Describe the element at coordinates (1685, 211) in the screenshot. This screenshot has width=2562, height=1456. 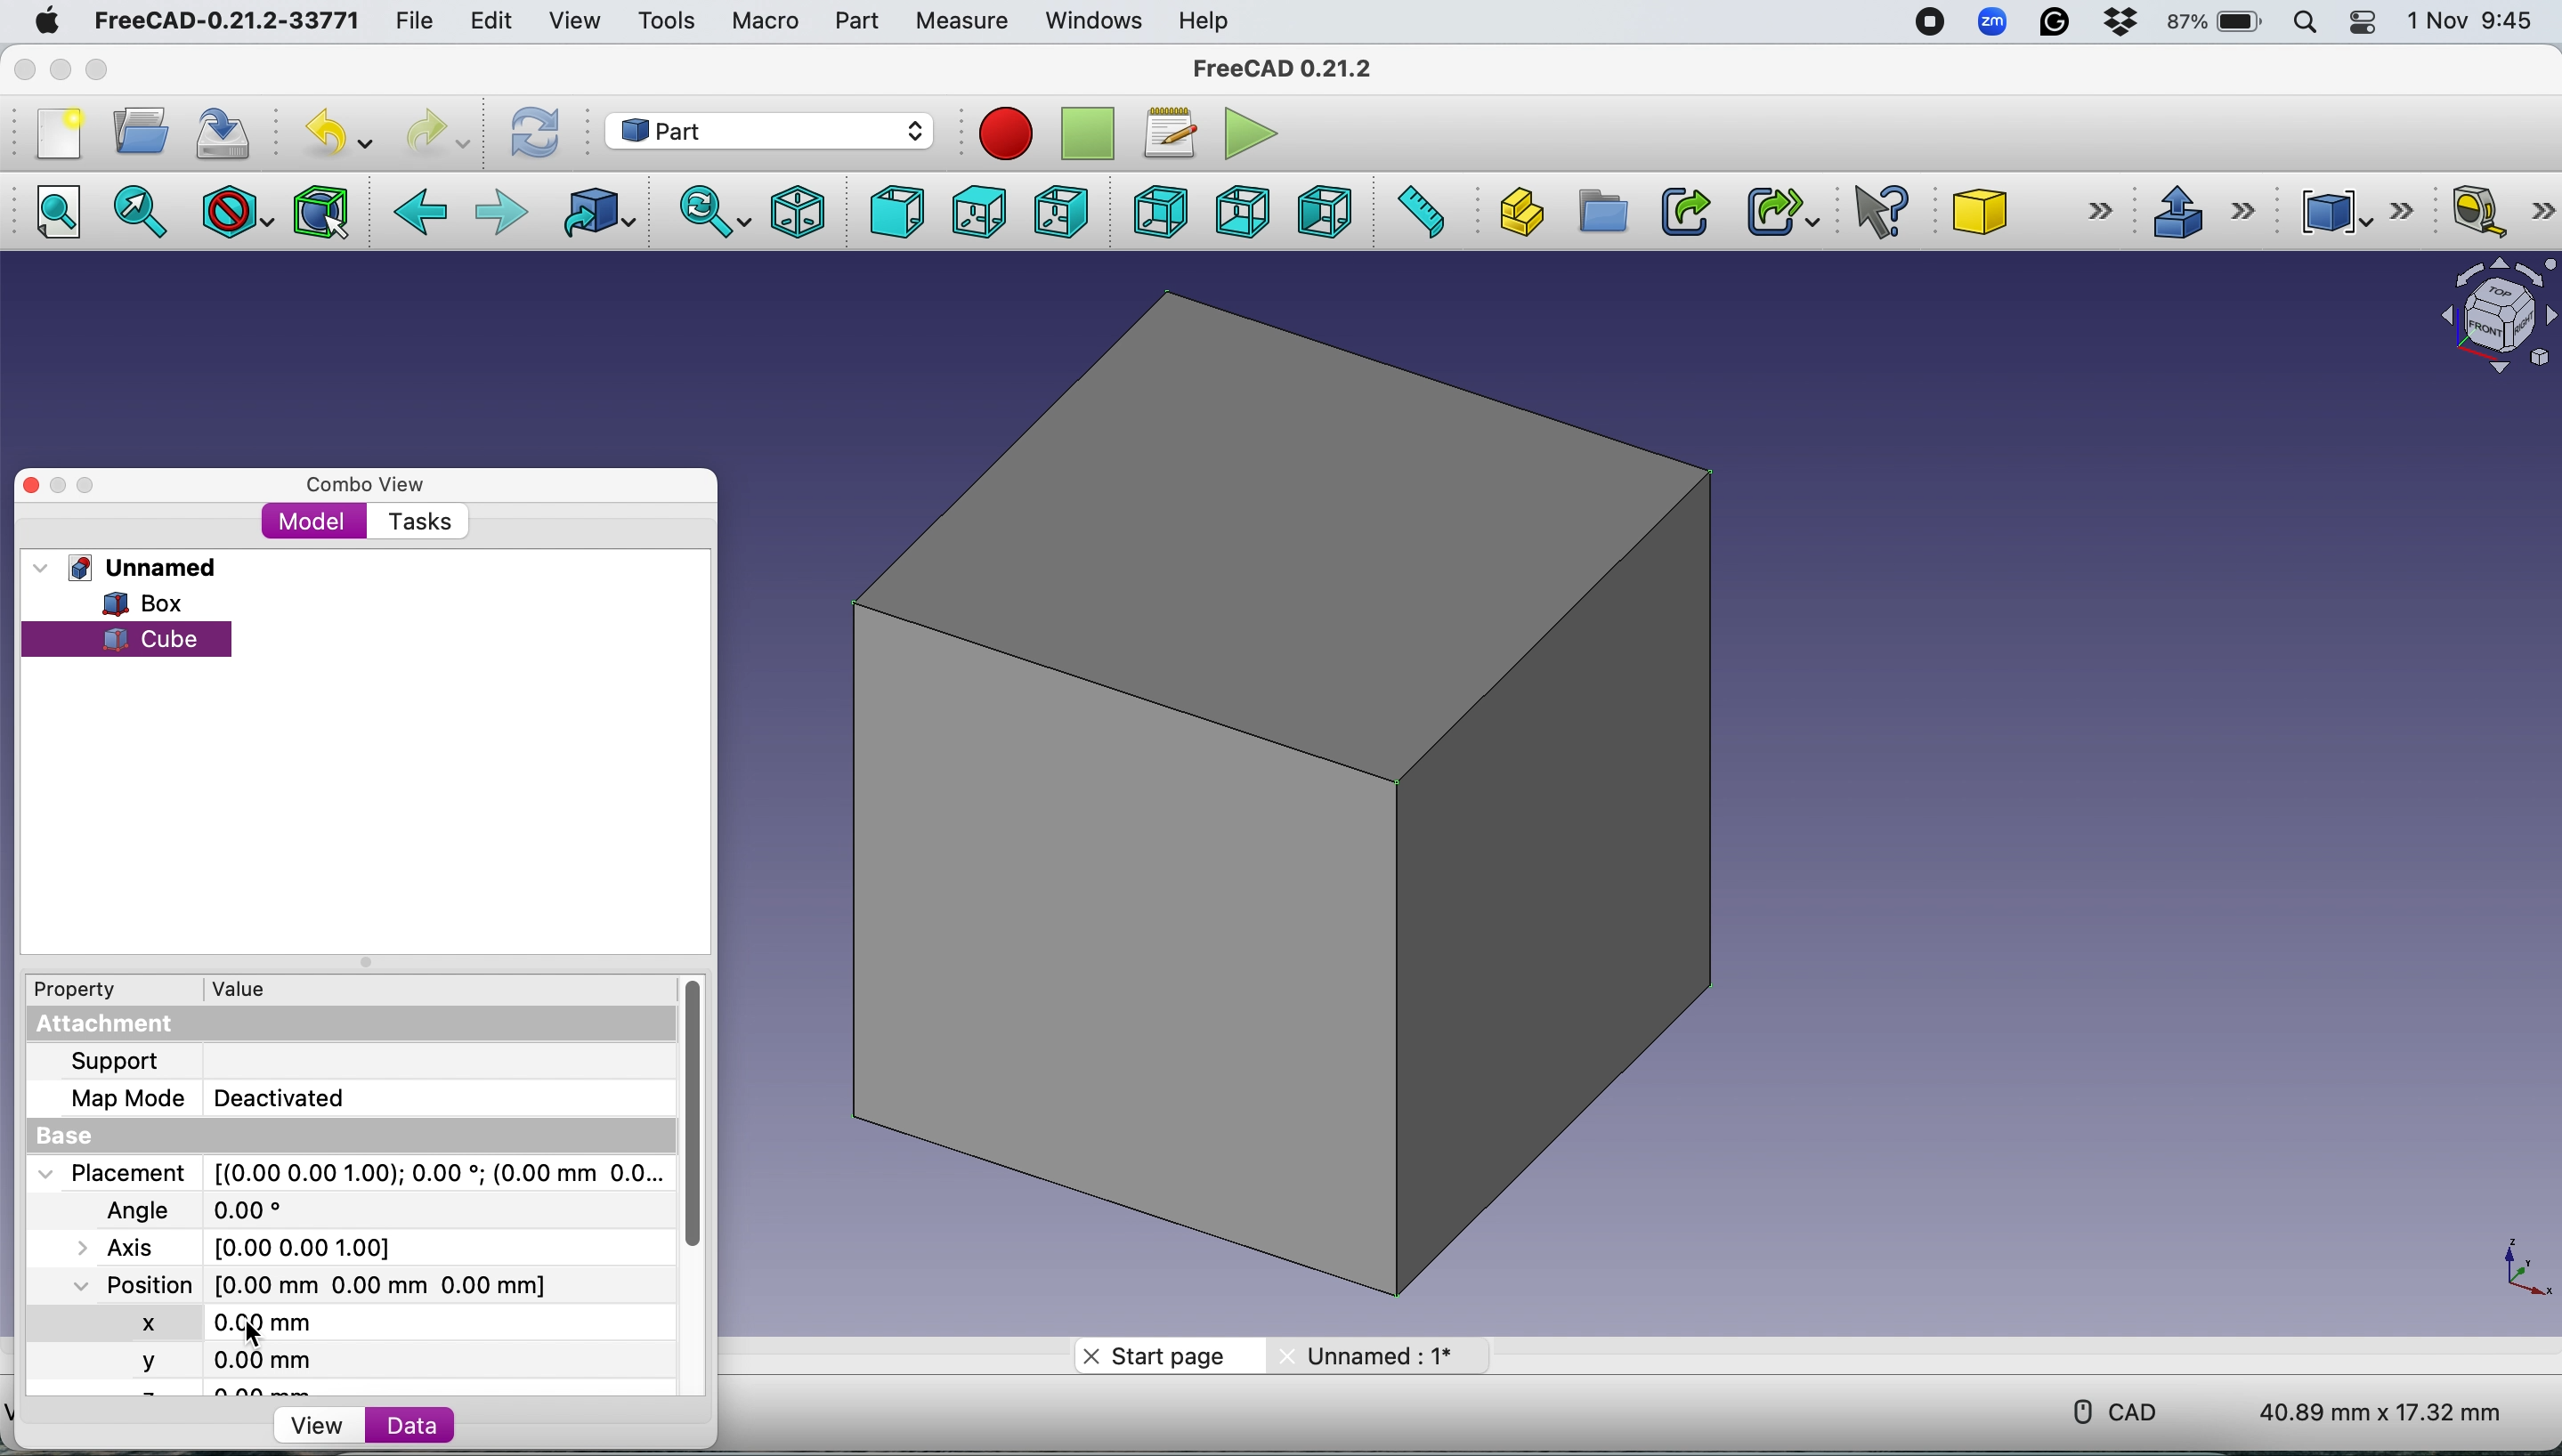
I see `Make link` at that location.